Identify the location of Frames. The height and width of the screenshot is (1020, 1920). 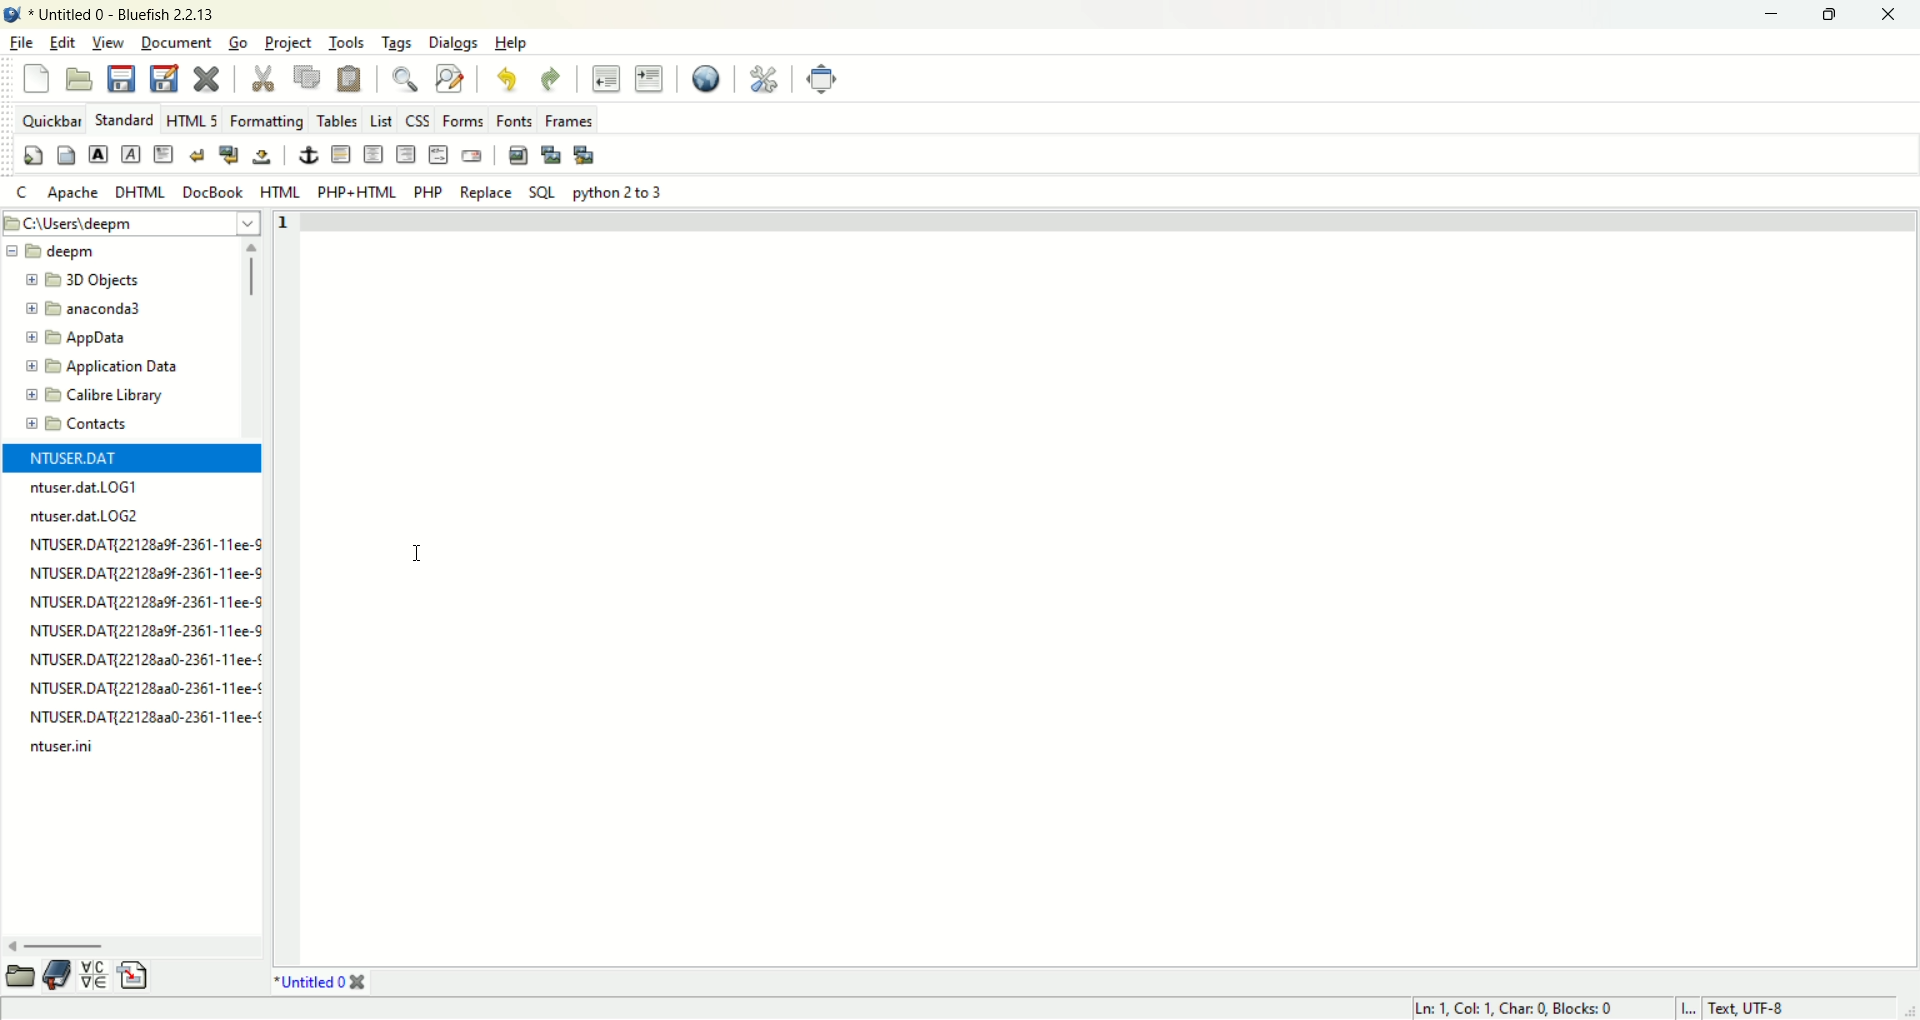
(568, 121).